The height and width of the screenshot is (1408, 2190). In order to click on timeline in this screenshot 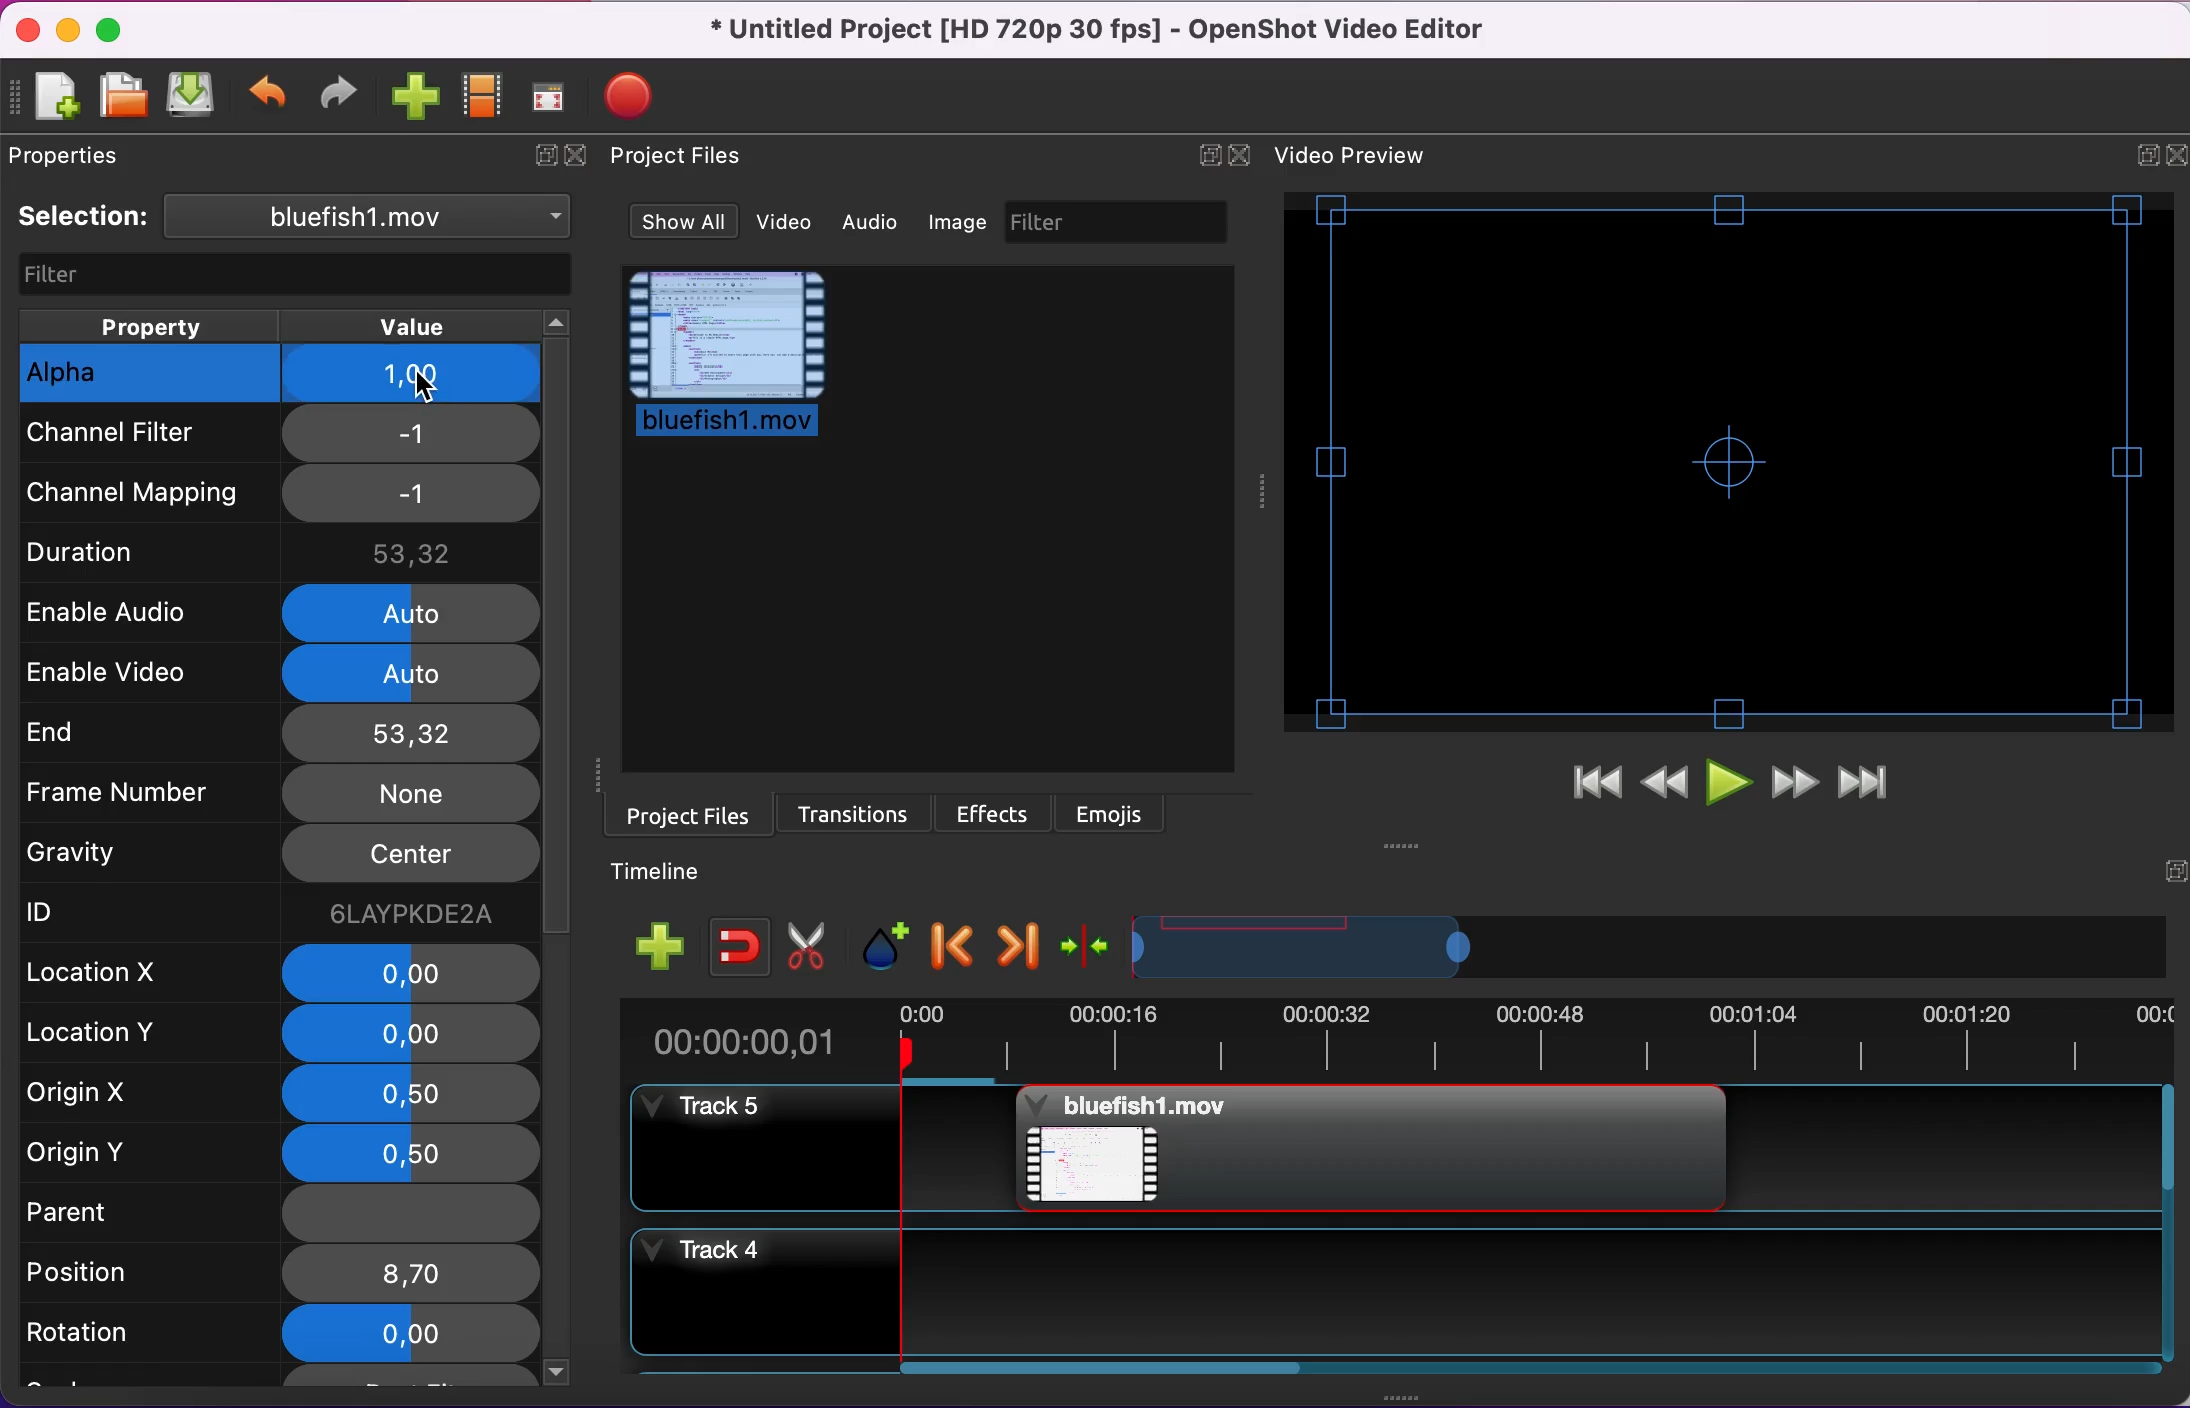, I will do `click(672, 872)`.